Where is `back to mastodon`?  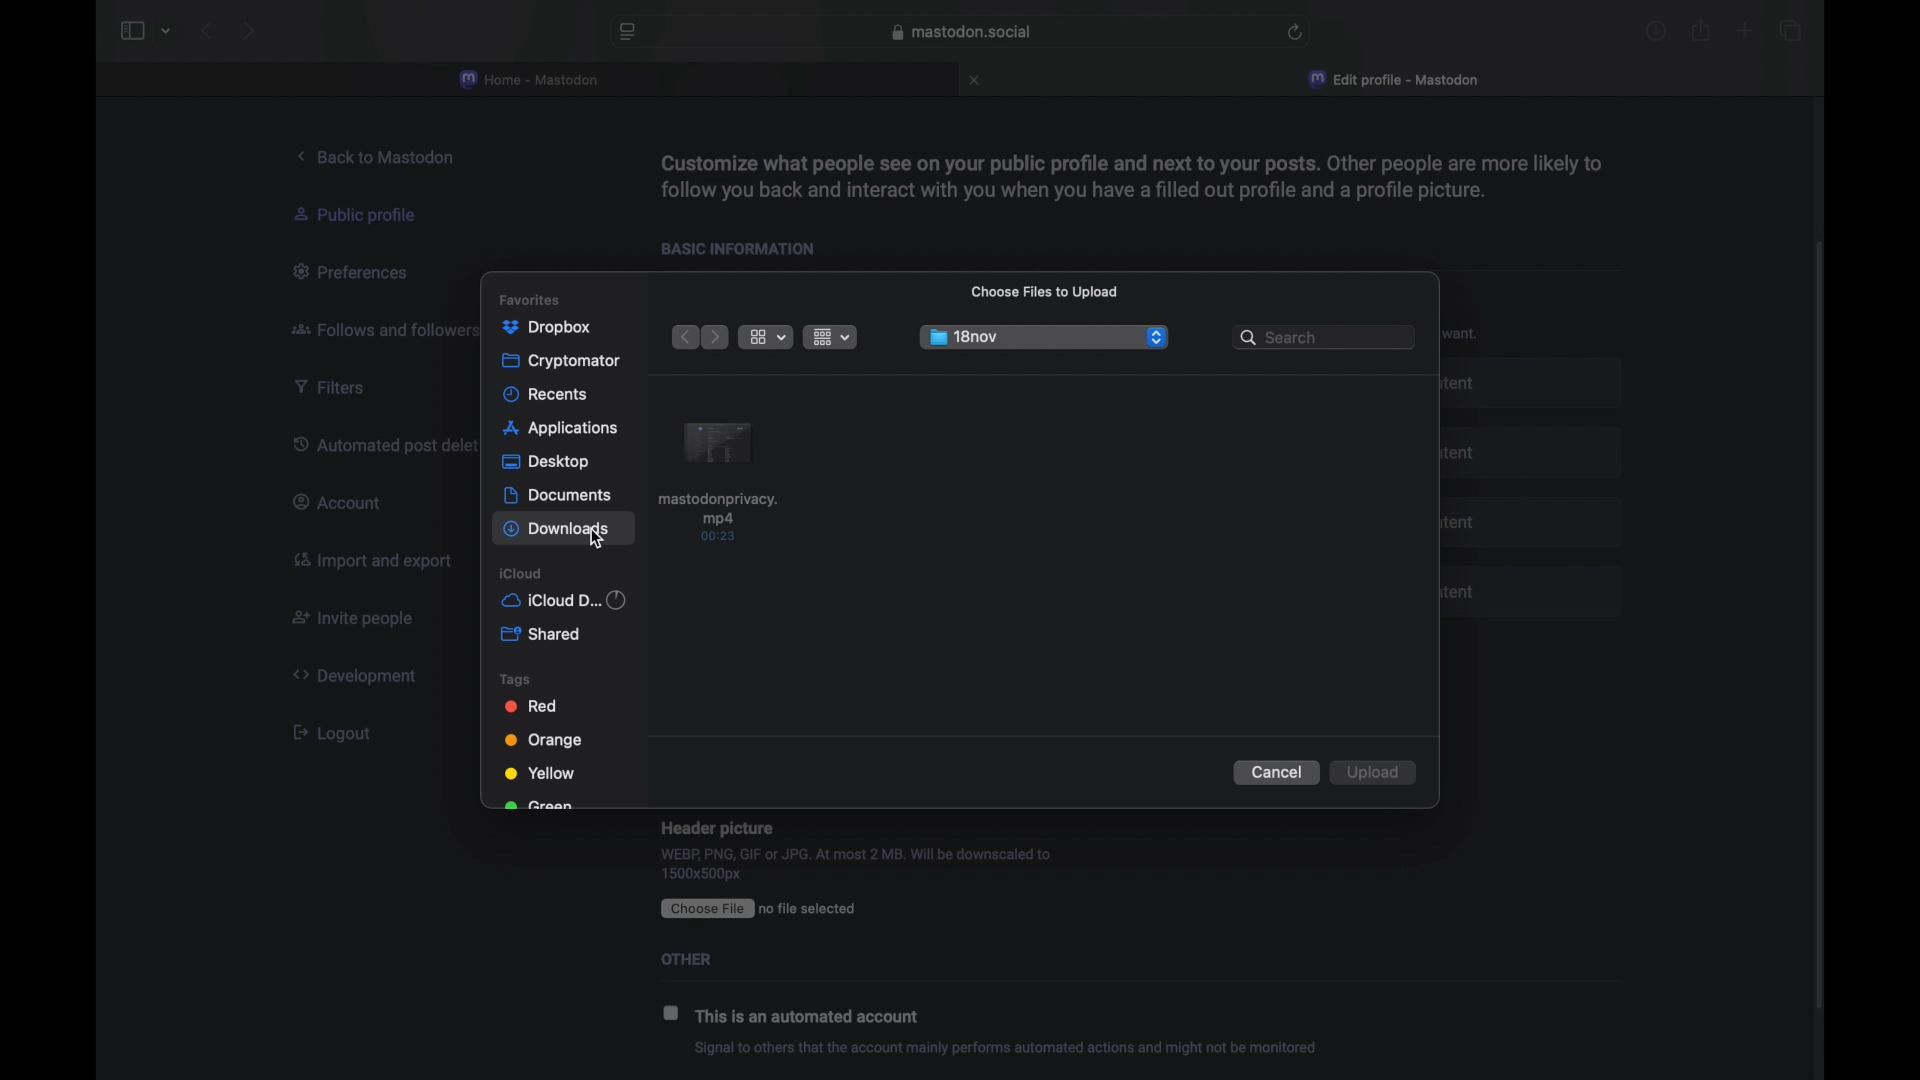 back to mastodon is located at coordinates (381, 157).